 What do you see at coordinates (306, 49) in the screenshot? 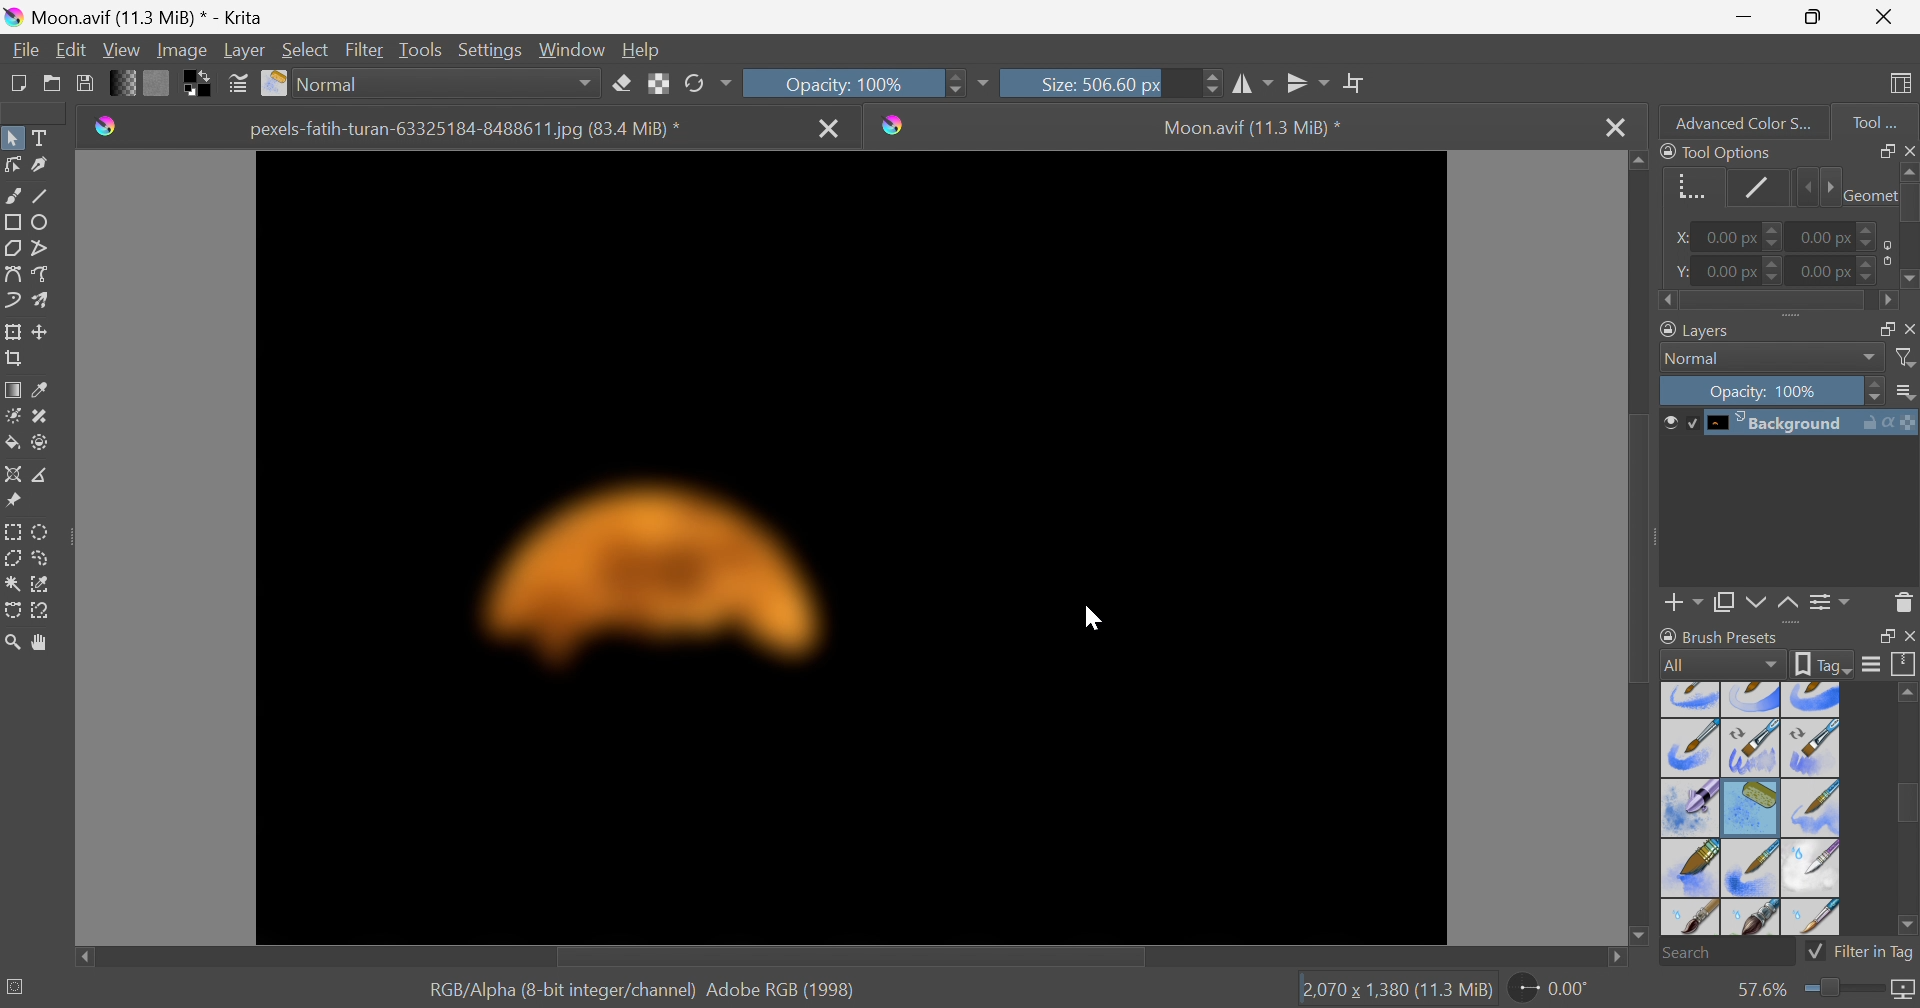
I see `Select` at bounding box center [306, 49].